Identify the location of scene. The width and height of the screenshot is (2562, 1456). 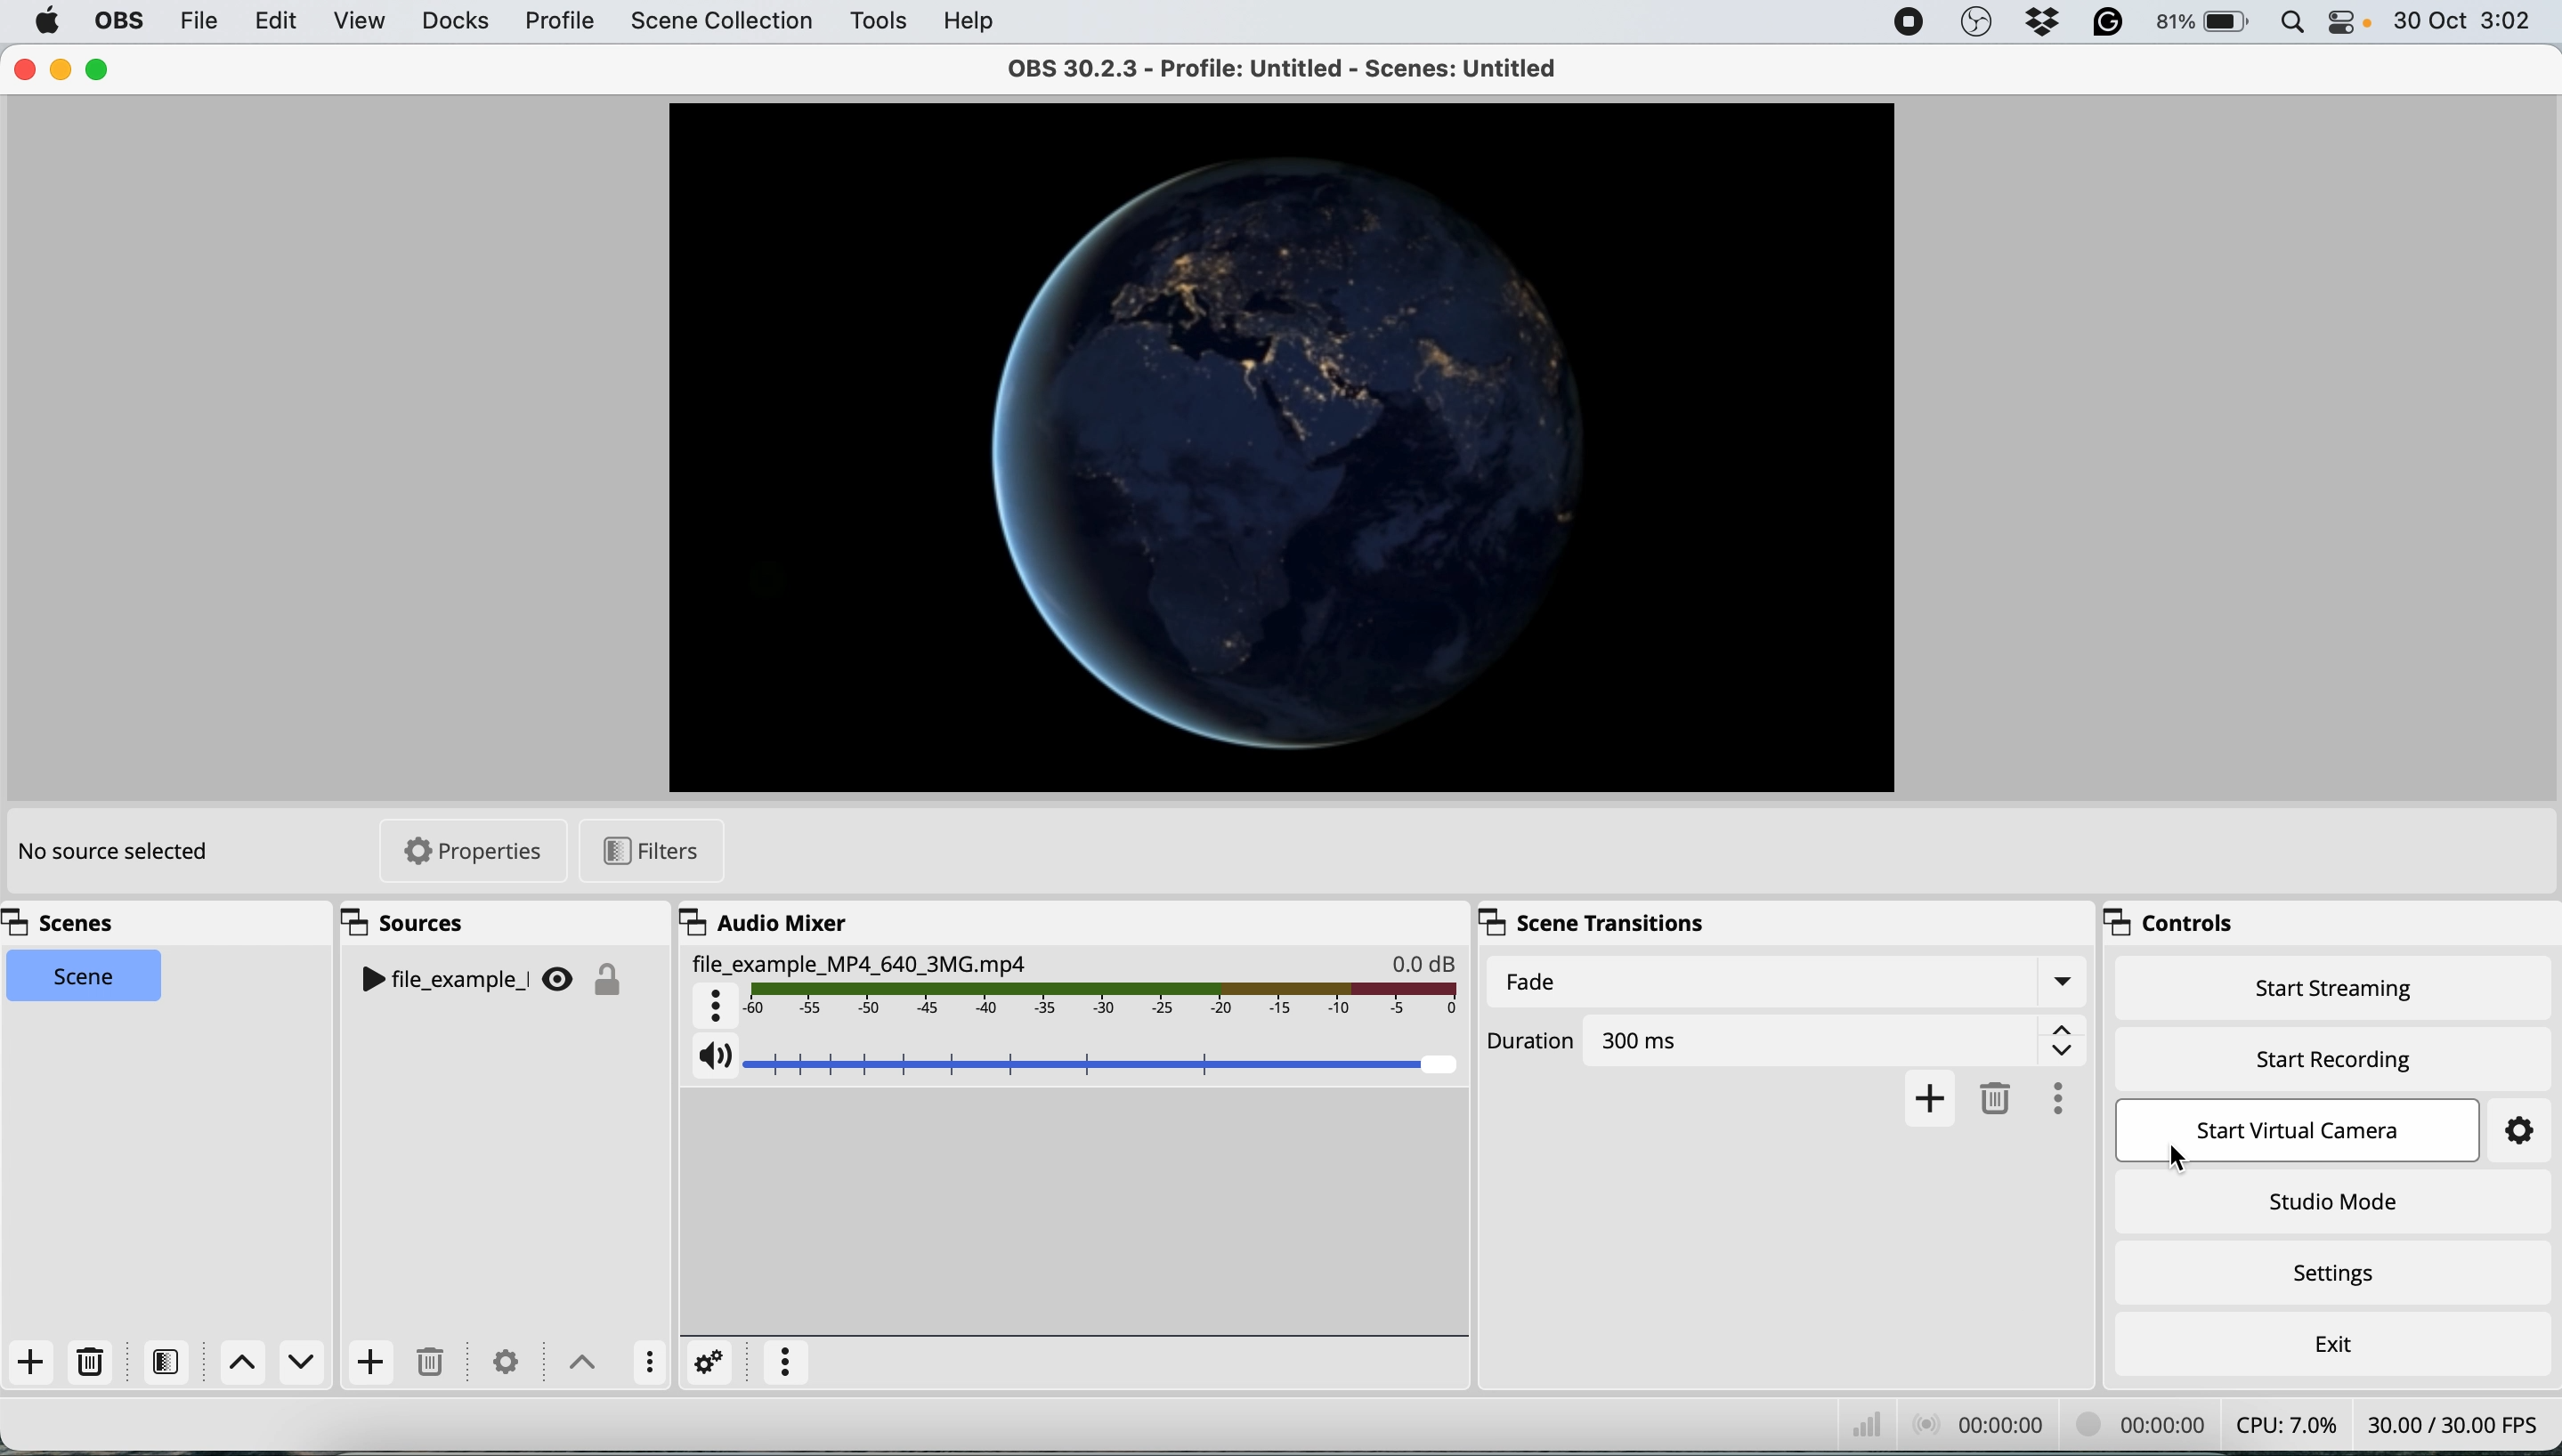
(87, 974).